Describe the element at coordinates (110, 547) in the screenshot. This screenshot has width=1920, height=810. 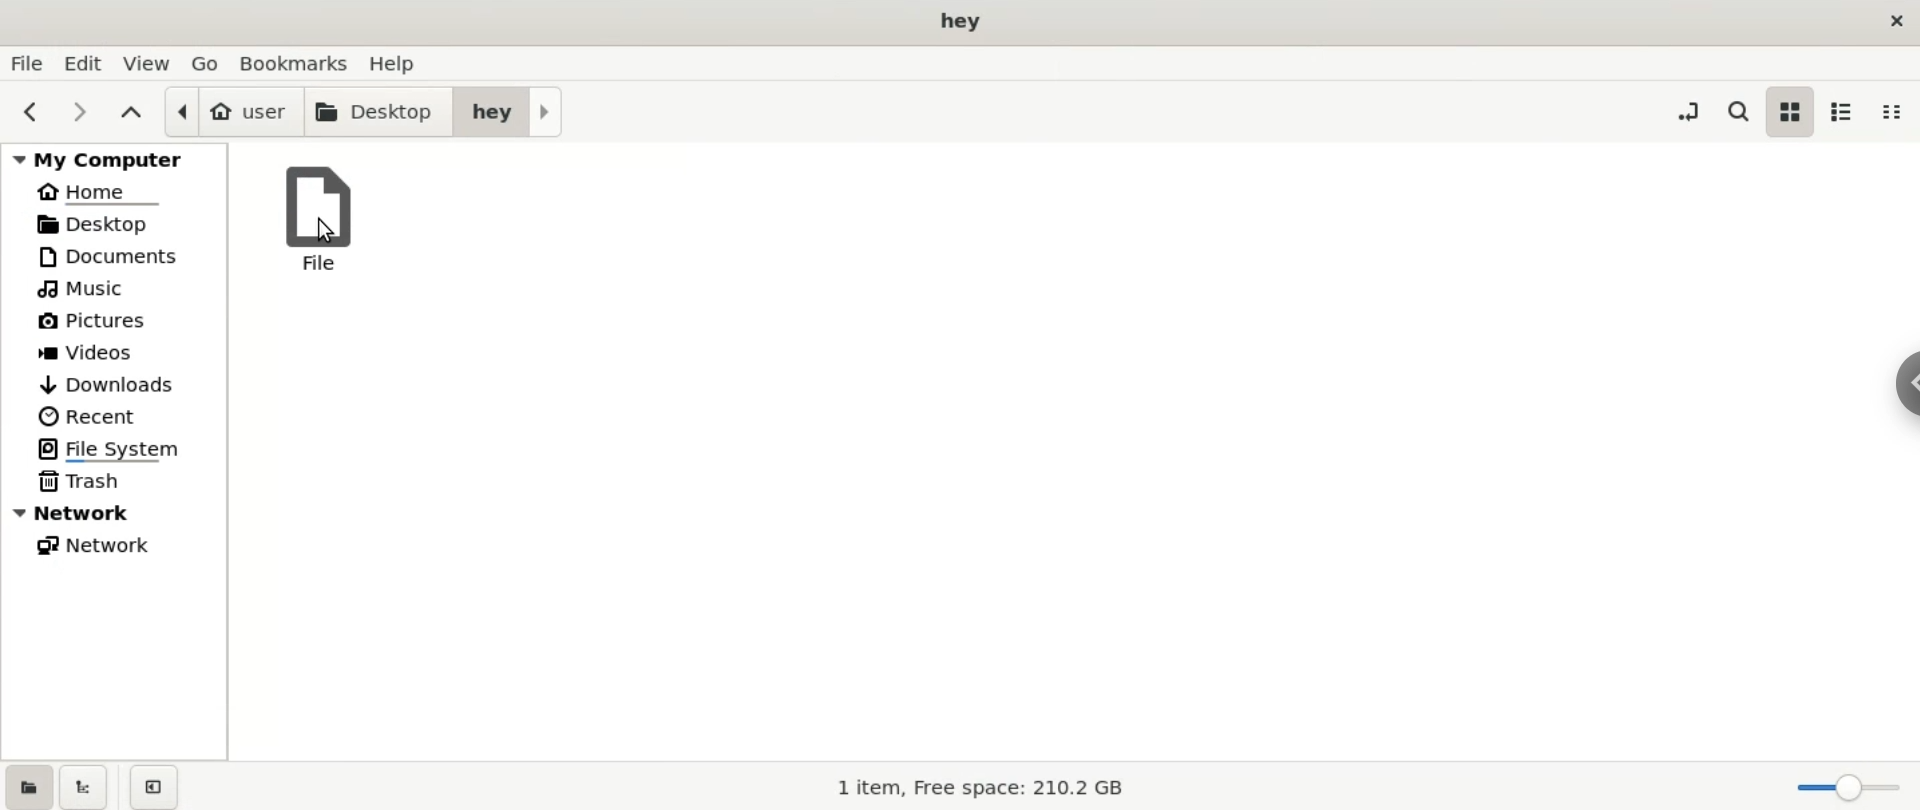
I see `network` at that location.